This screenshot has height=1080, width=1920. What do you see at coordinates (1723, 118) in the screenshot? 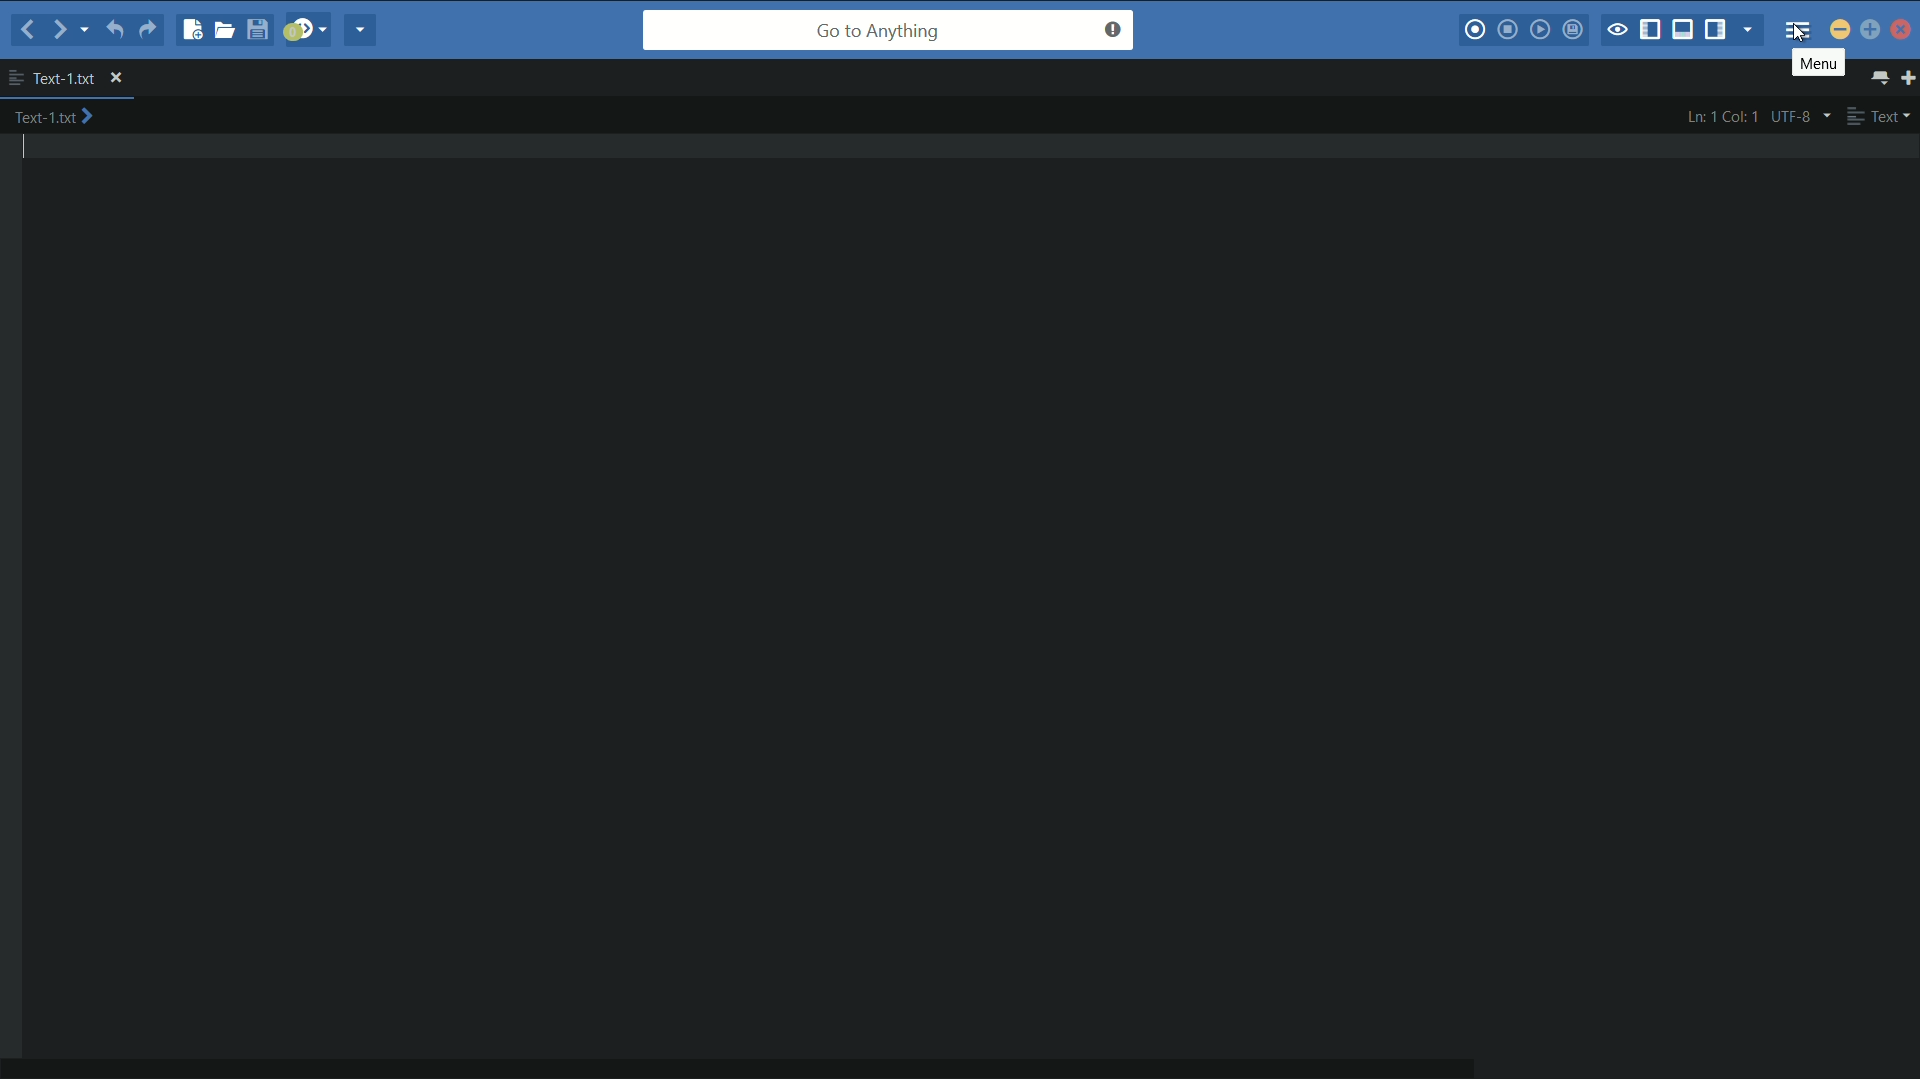
I see `ln: 1 col: 1` at bounding box center [1723, 118].